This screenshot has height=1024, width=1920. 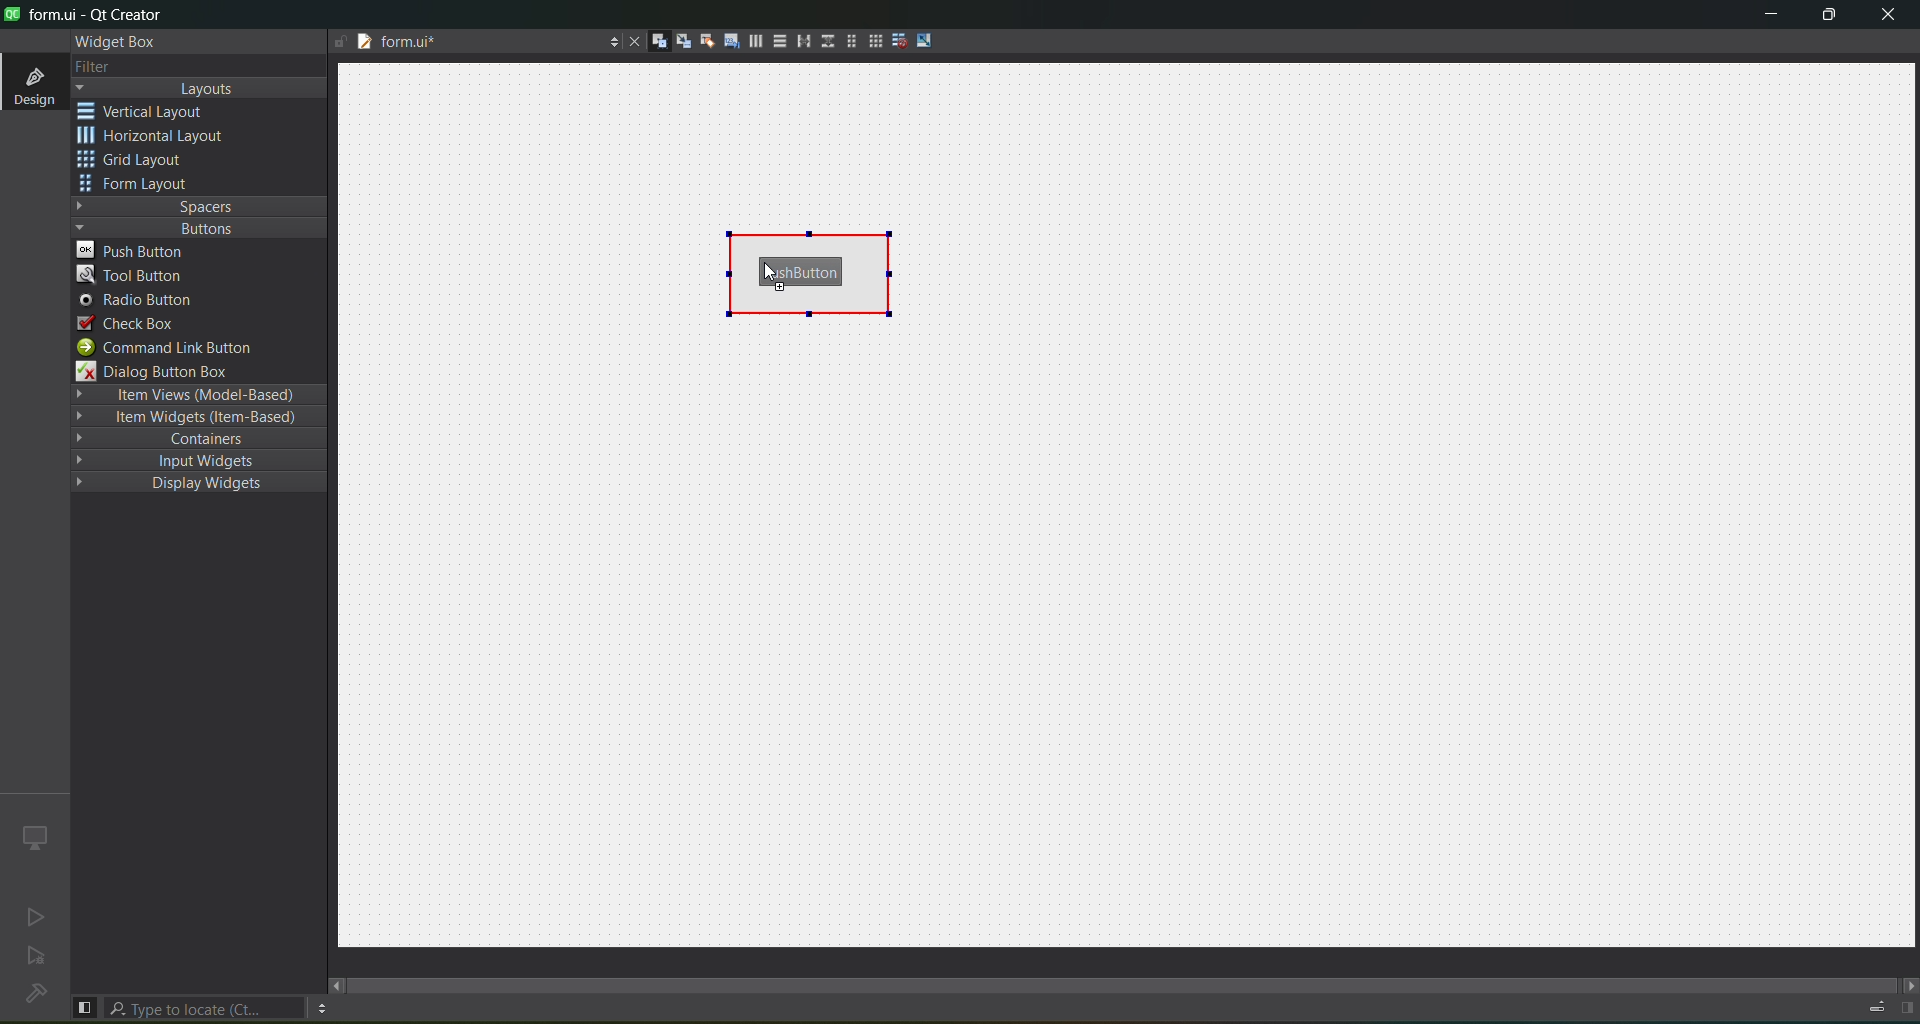 I want to click on edit signals, so click(x=683, y=44).